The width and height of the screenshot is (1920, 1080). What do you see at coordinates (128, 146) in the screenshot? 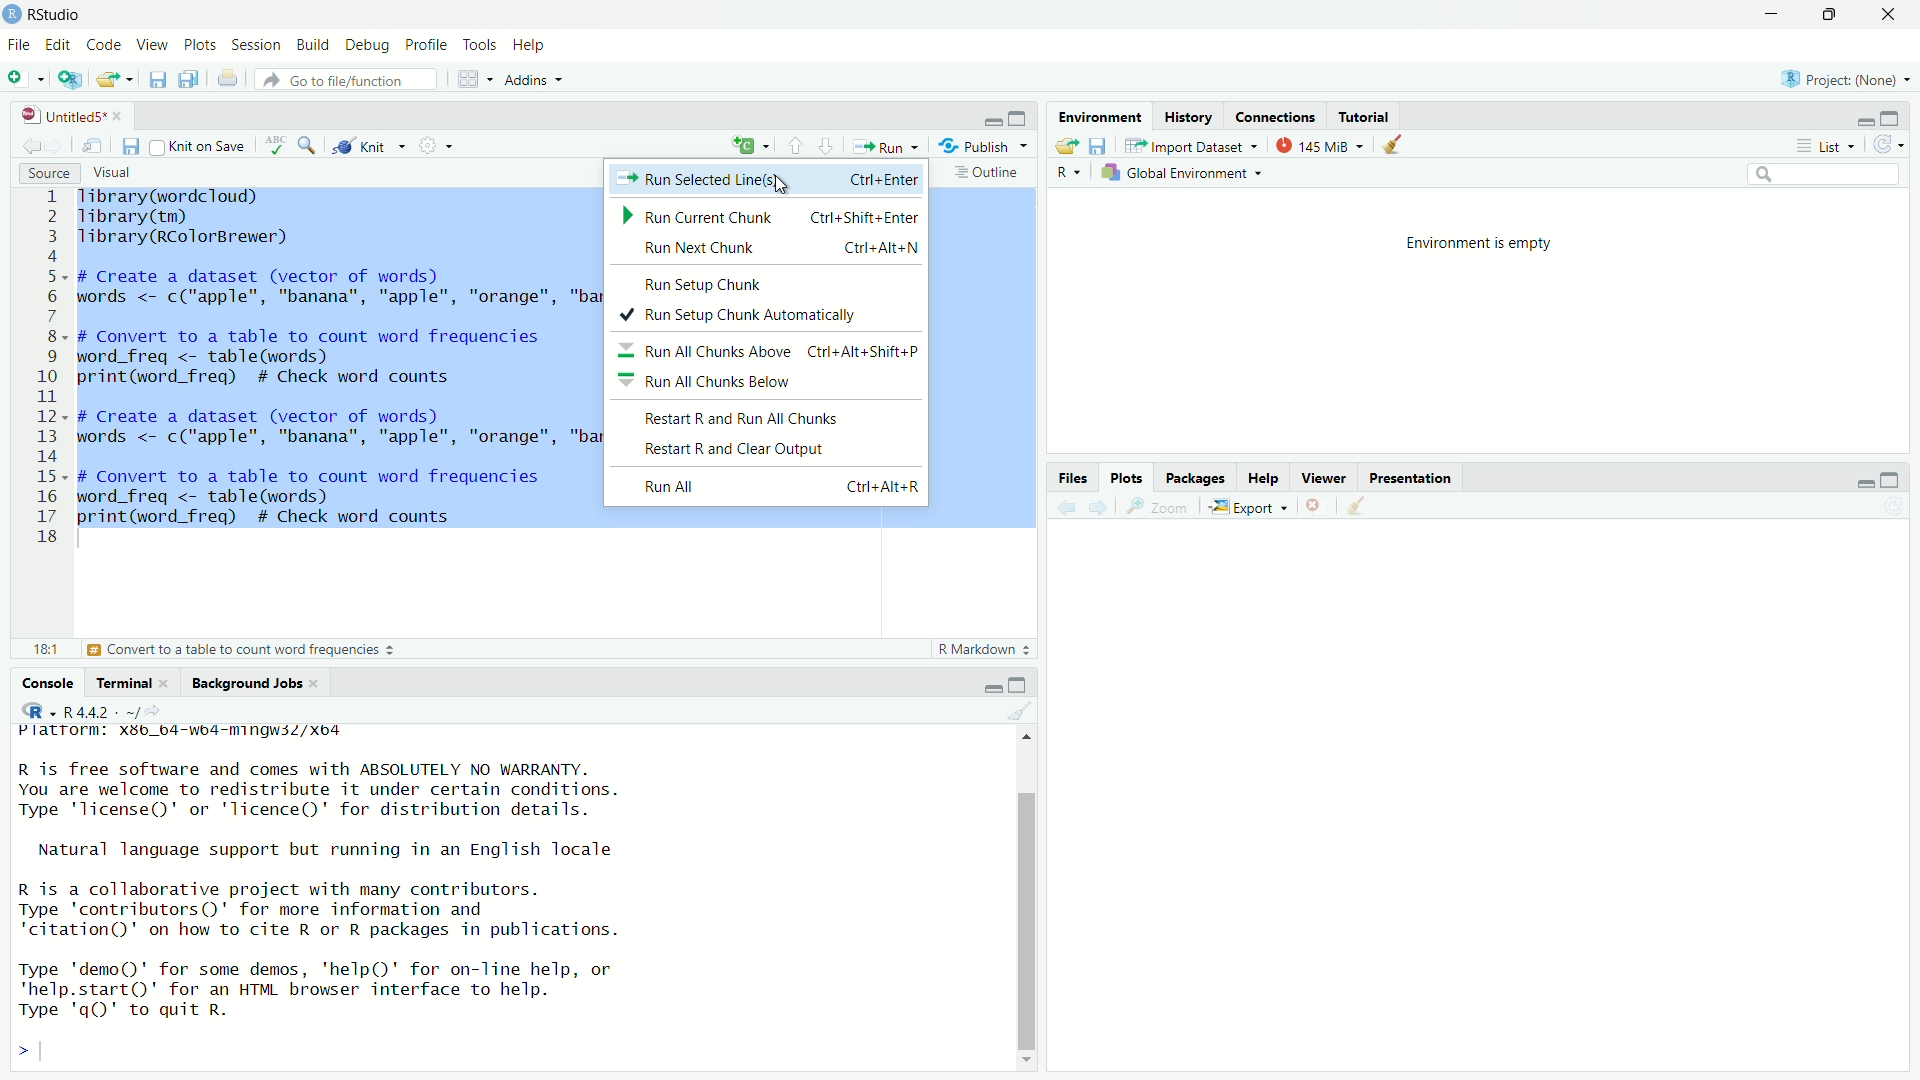
I see `Save` at bounding box center [128, 146].